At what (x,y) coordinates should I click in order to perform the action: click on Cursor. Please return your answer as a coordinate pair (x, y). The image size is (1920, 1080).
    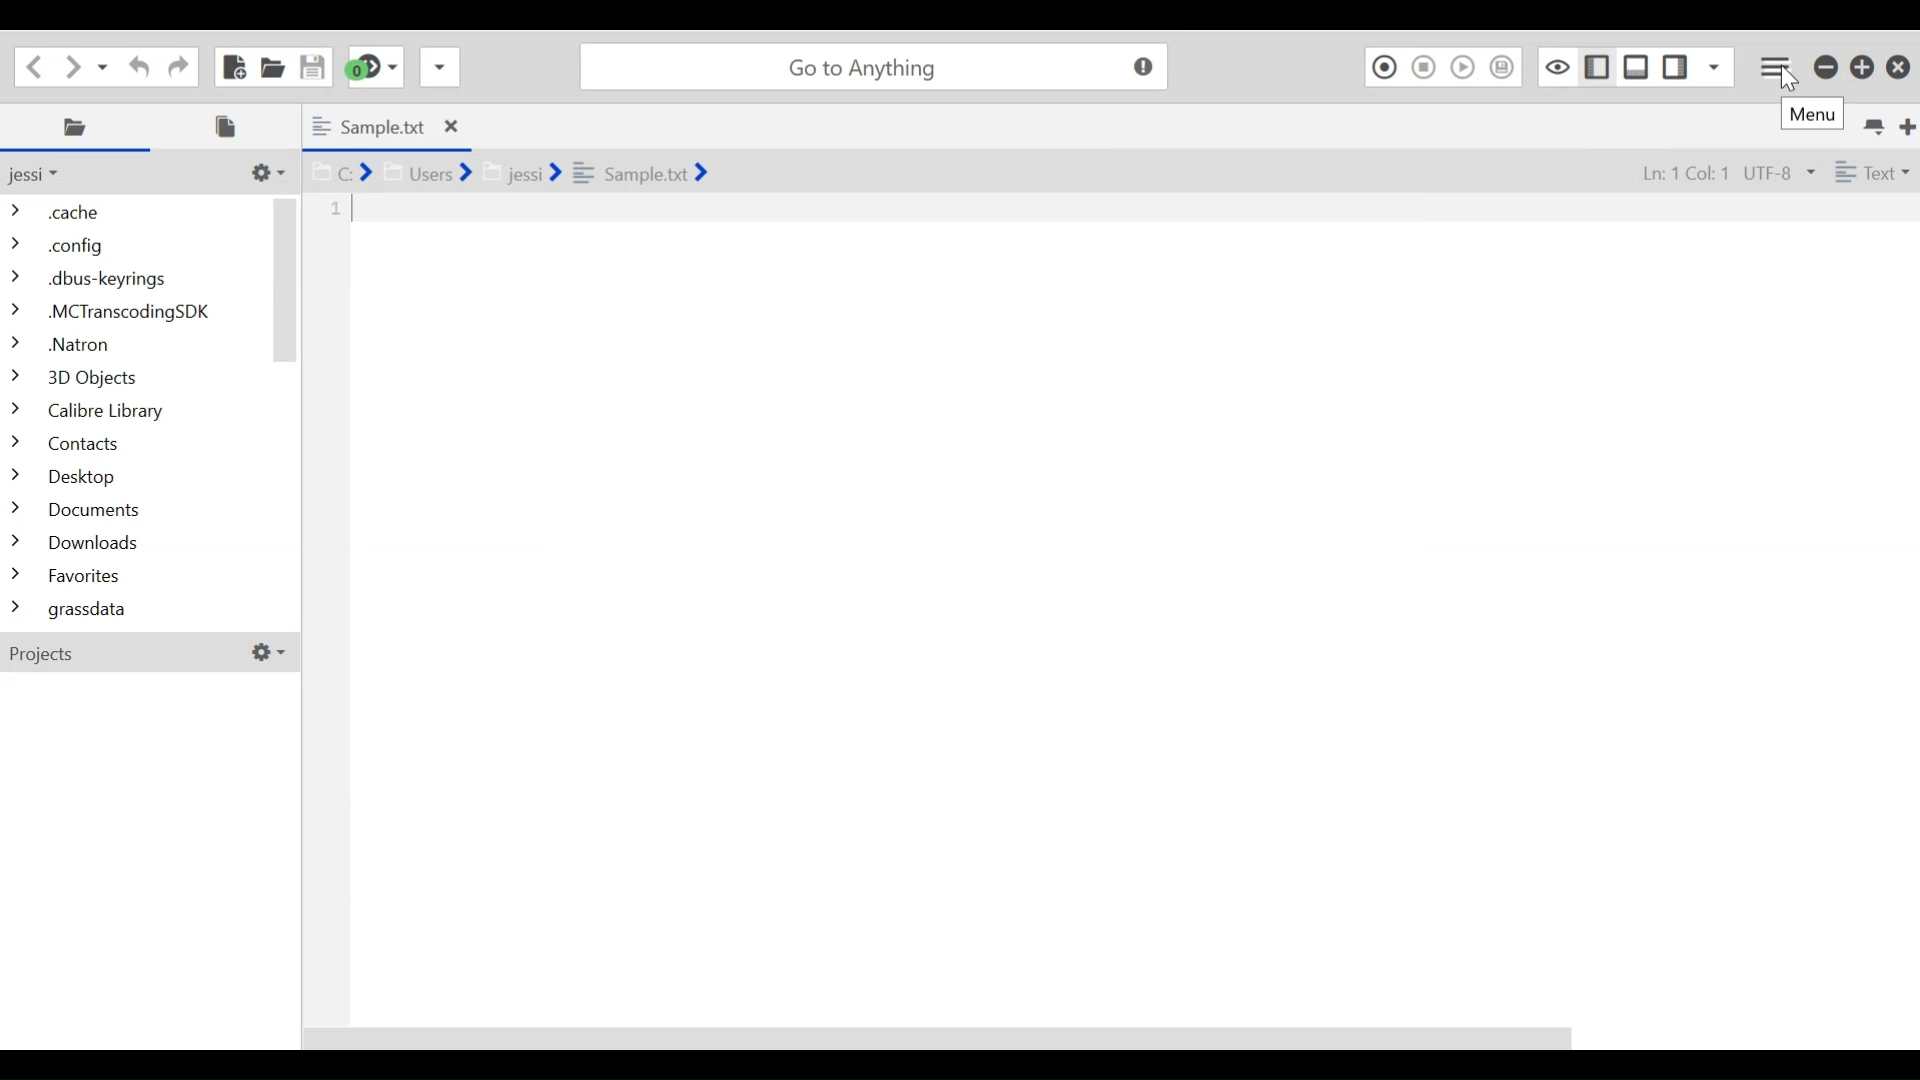
    Looking at the image, I should click on (1783, 79).